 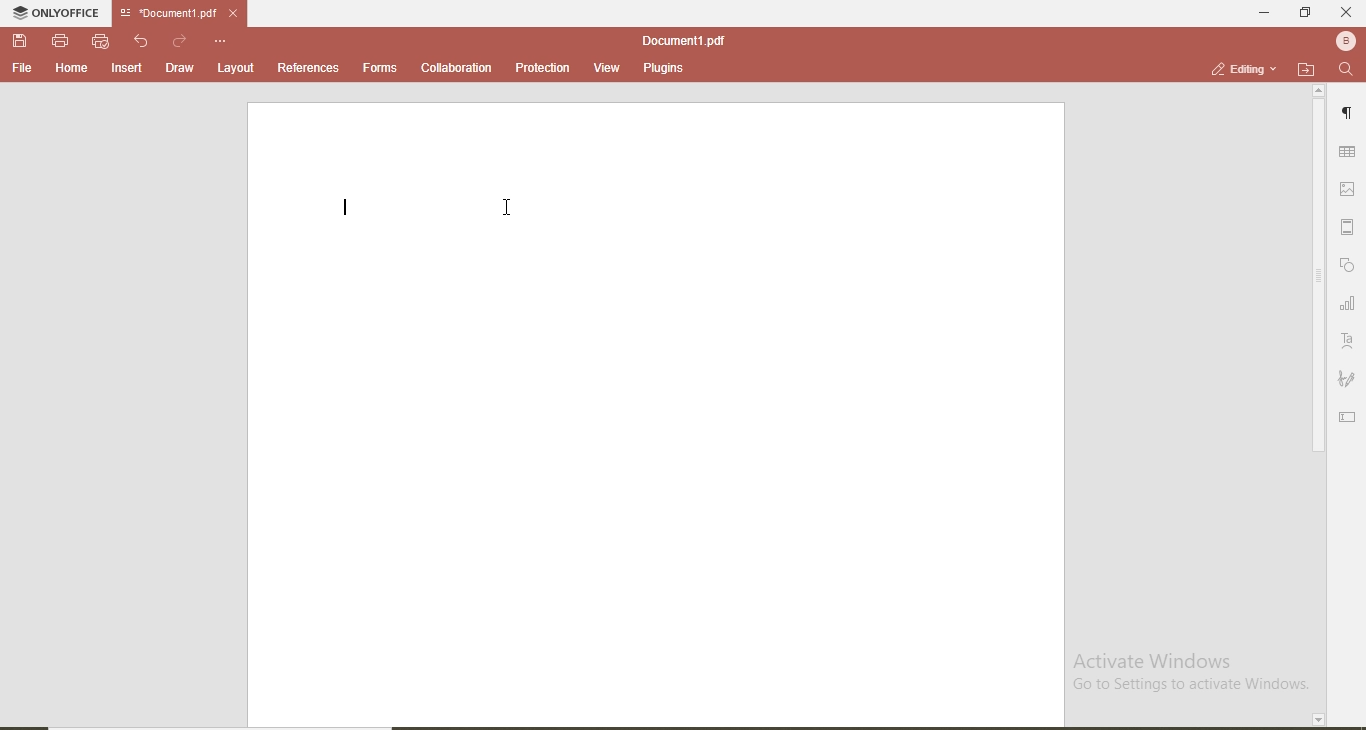 What do you see at coordinates (1317, 719) in the screenshot?
I see `page down` at bounding box center [1317, 719].